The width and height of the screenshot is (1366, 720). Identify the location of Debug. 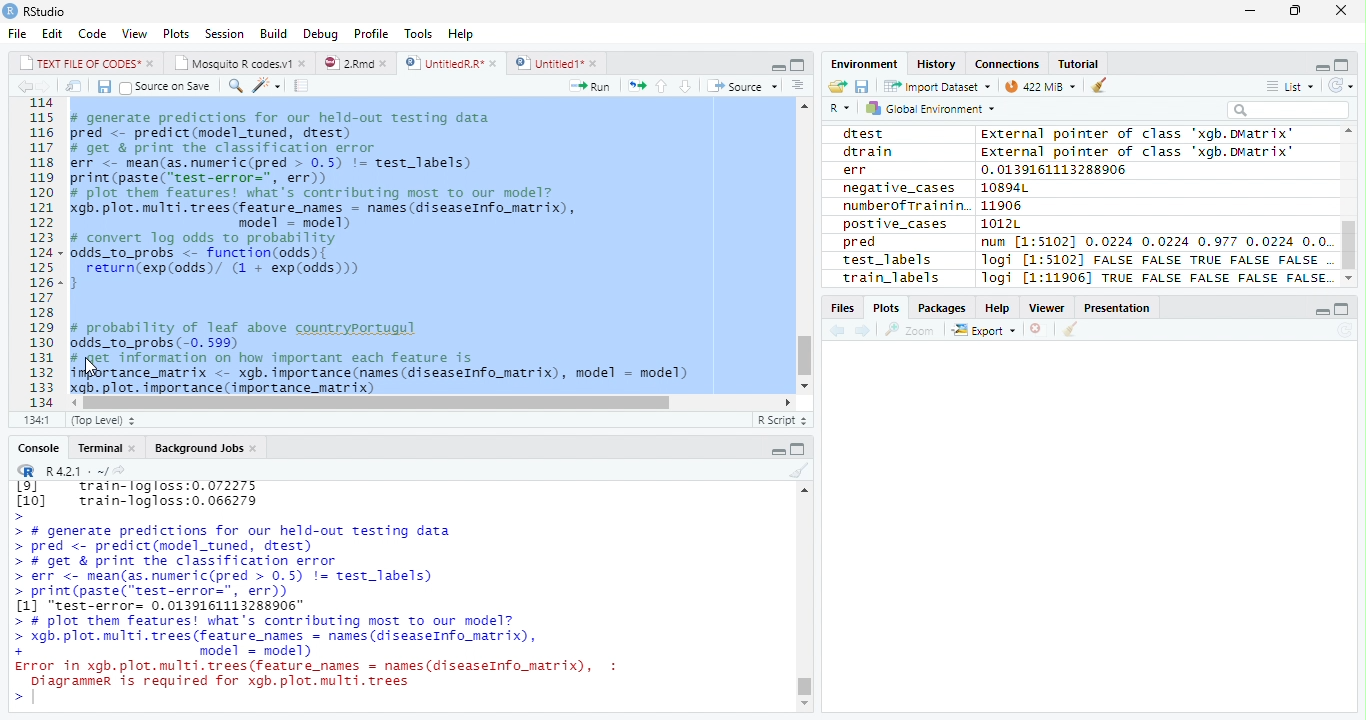
(319, 35).